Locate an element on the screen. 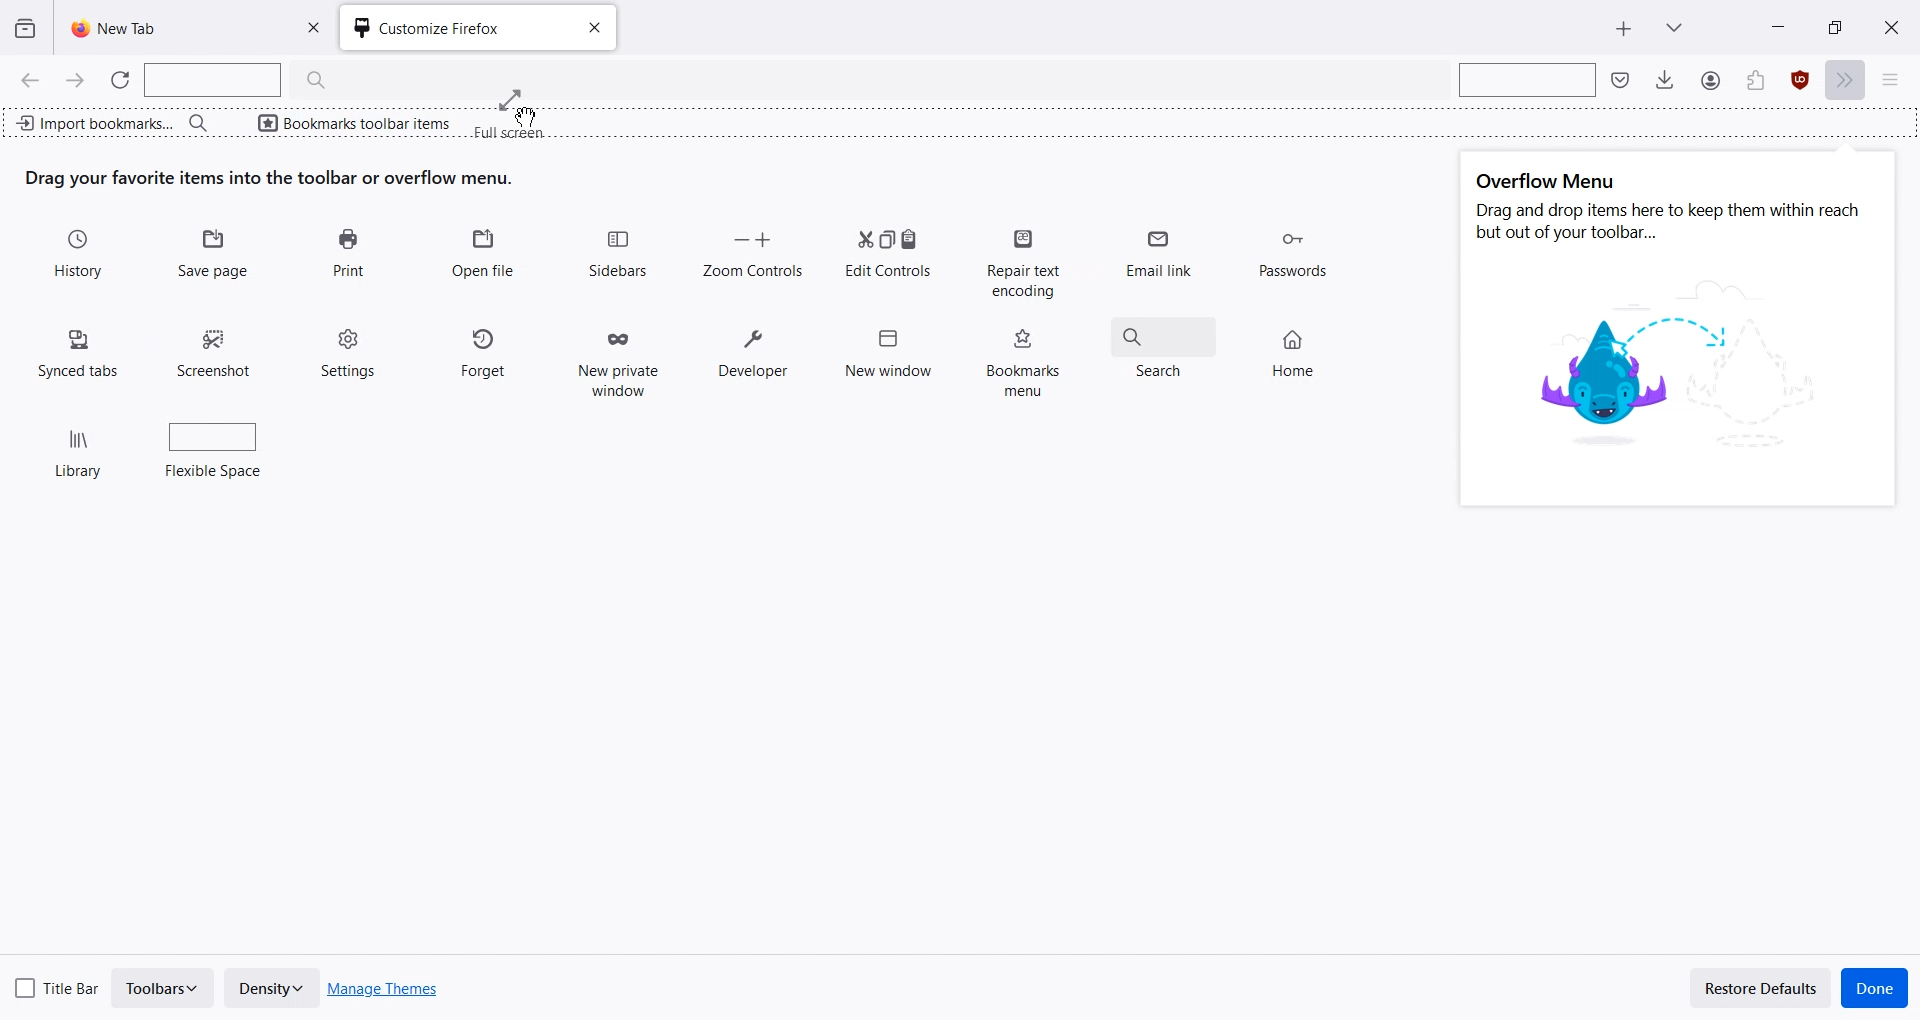 Image resolution: width=1920 pixels, height=1020 pixels. Flexible space is located at coordinates (215, 445).